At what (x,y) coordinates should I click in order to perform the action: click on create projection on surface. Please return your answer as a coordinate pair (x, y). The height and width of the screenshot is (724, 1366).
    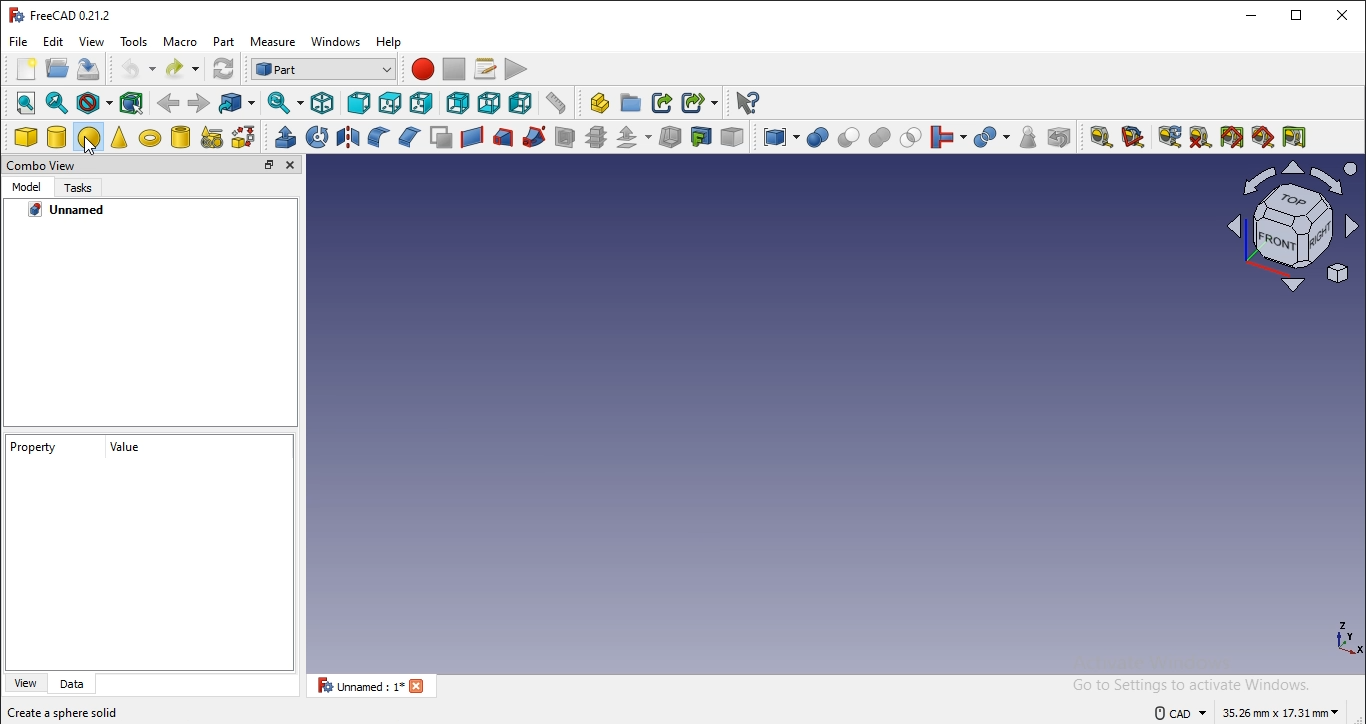
    Looking at the image, I should click on (701, 137).